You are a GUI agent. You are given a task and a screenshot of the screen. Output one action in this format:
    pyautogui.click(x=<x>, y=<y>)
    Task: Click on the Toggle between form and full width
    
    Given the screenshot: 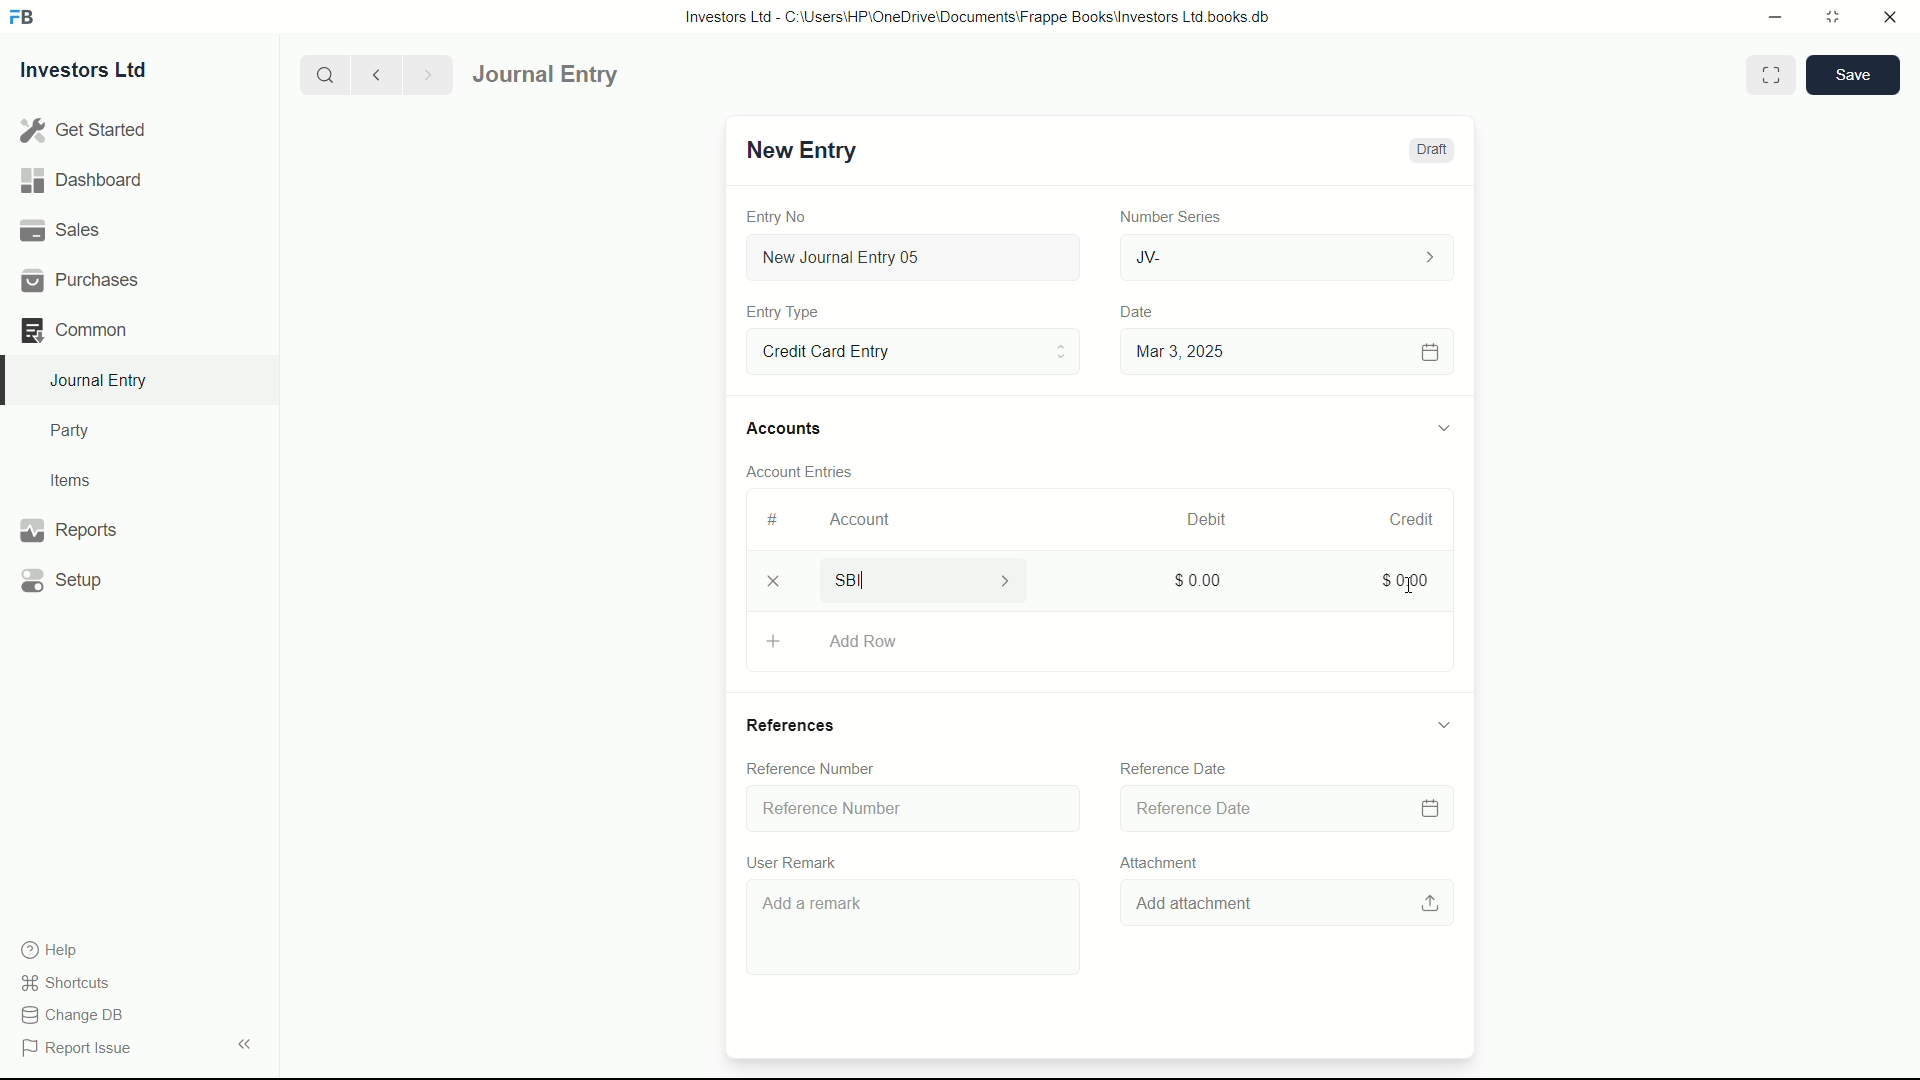 What is the action you would take?
    pyautogui.click(x=1772, y=75)
    